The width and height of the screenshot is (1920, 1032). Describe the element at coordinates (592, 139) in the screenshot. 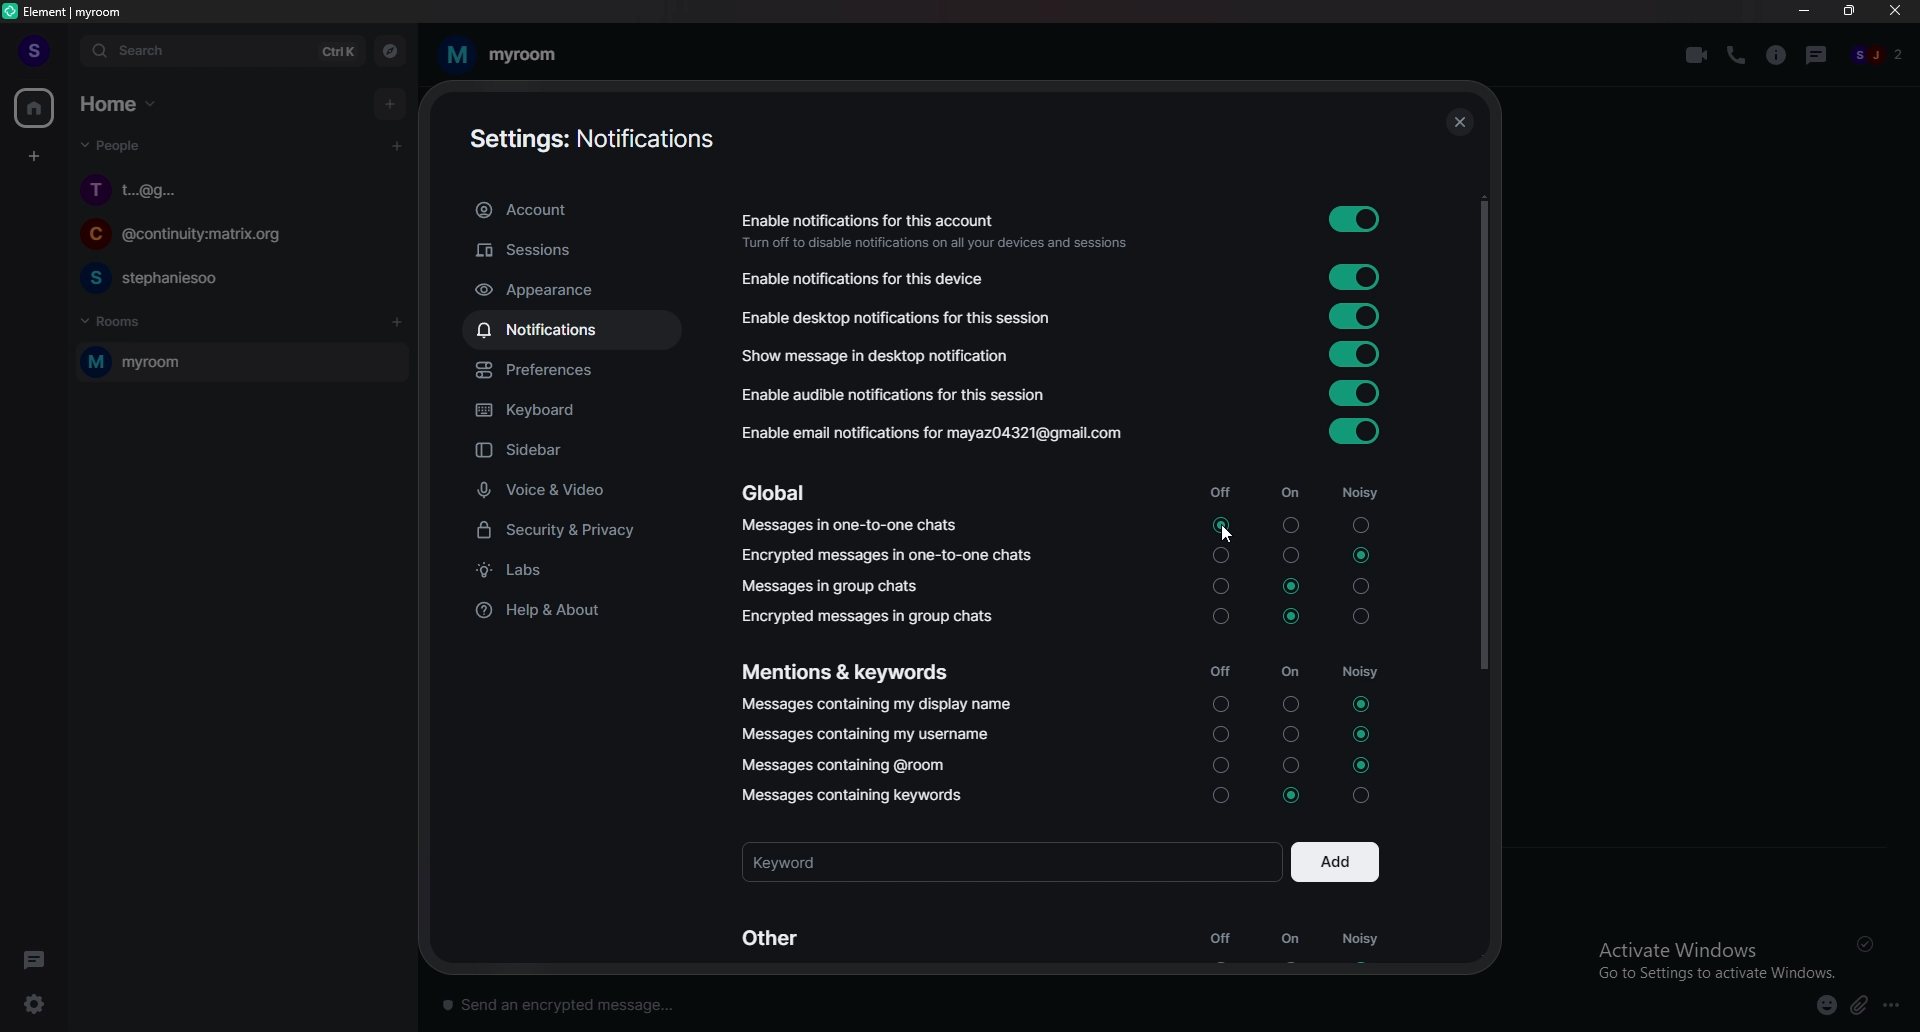

I see `settings account` at that location.